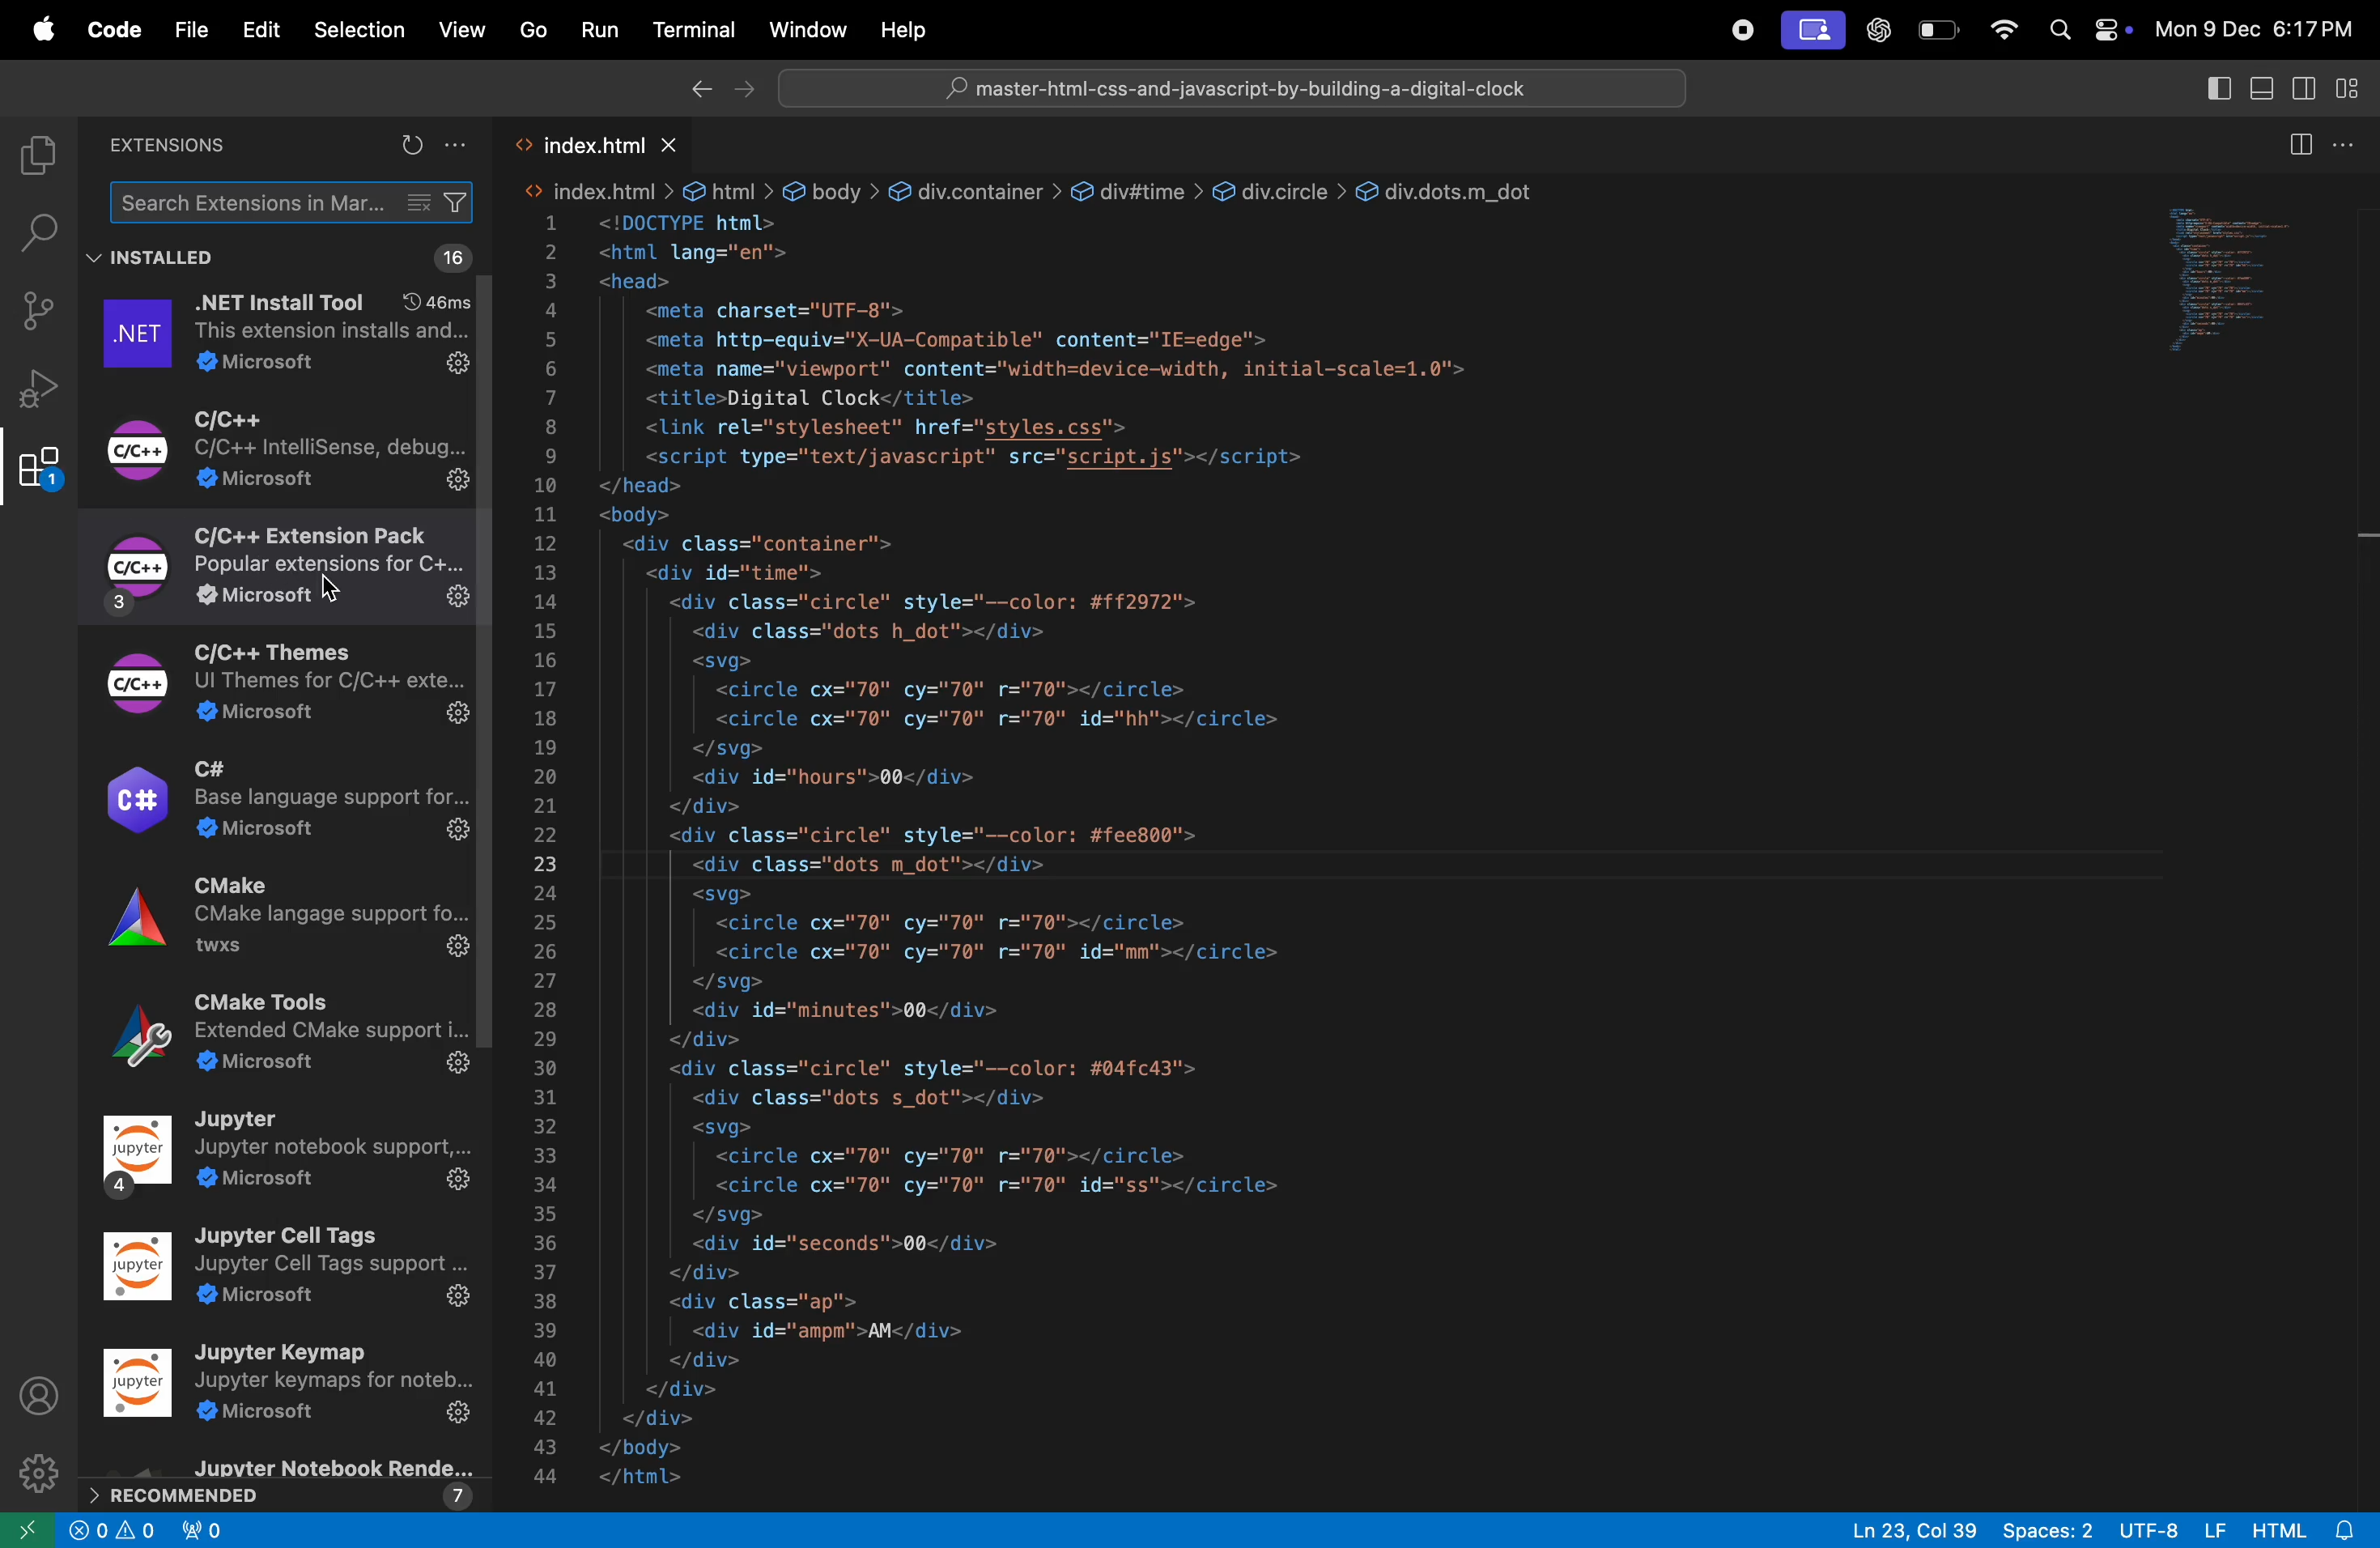 This screenshot has width=2380, height=1548. Describe the element at coordinates (2350, 140) in the screenshot. I see `more actions` at that location.